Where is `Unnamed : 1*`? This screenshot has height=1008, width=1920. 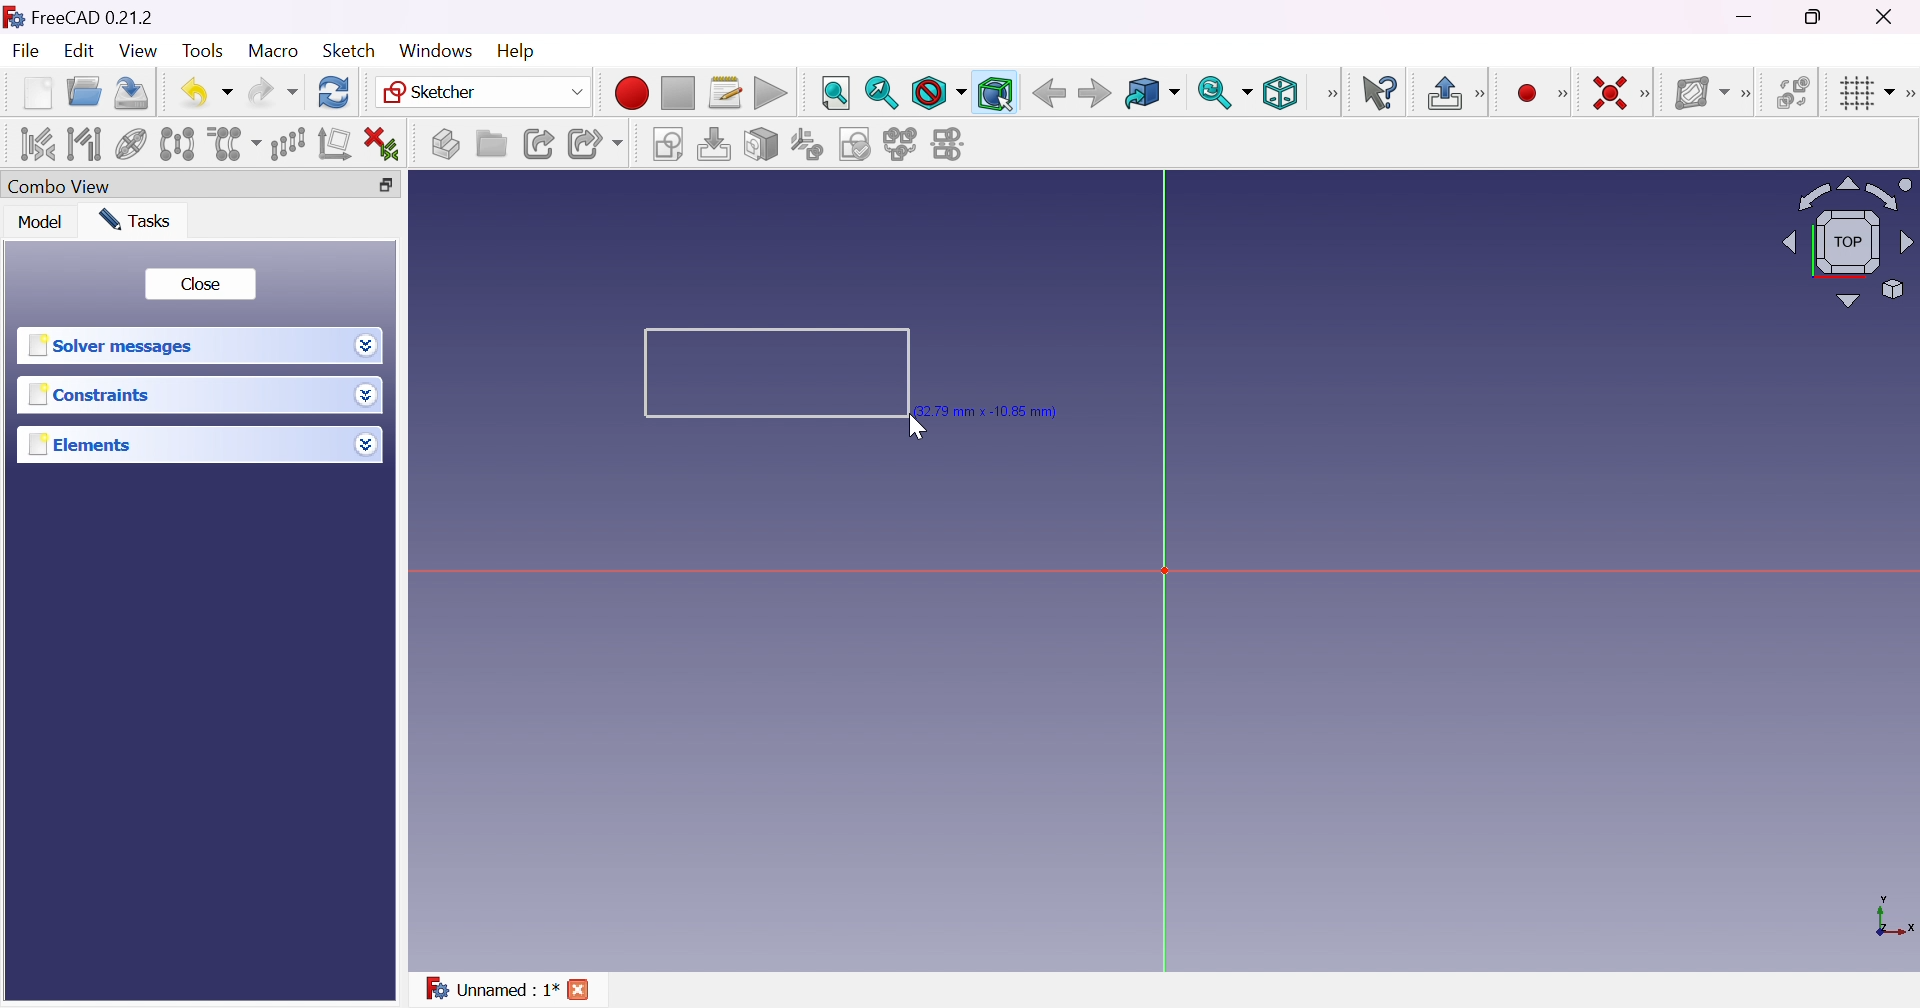
Unnamed : 1* is located at coordinates (490, 989).